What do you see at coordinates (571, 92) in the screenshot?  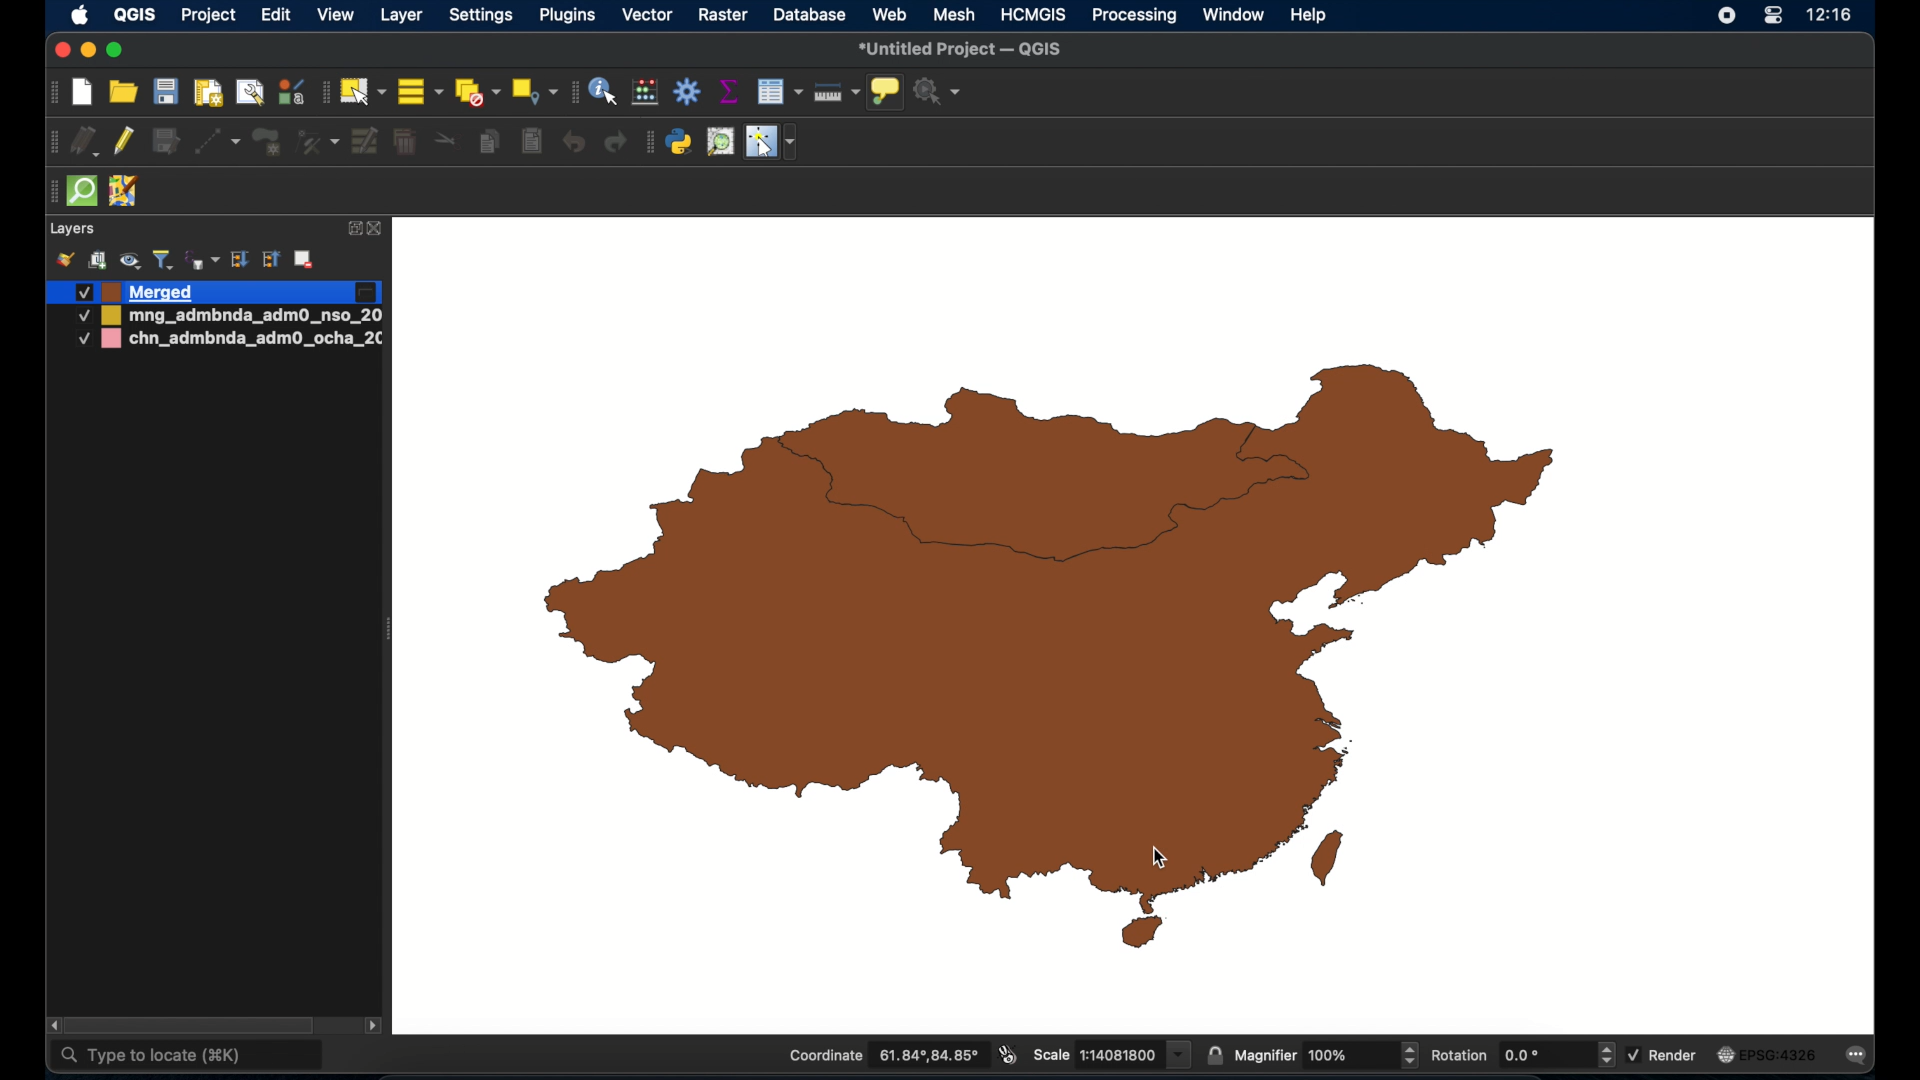 I see `attributes toolbar` at bounding box center [571, 92].